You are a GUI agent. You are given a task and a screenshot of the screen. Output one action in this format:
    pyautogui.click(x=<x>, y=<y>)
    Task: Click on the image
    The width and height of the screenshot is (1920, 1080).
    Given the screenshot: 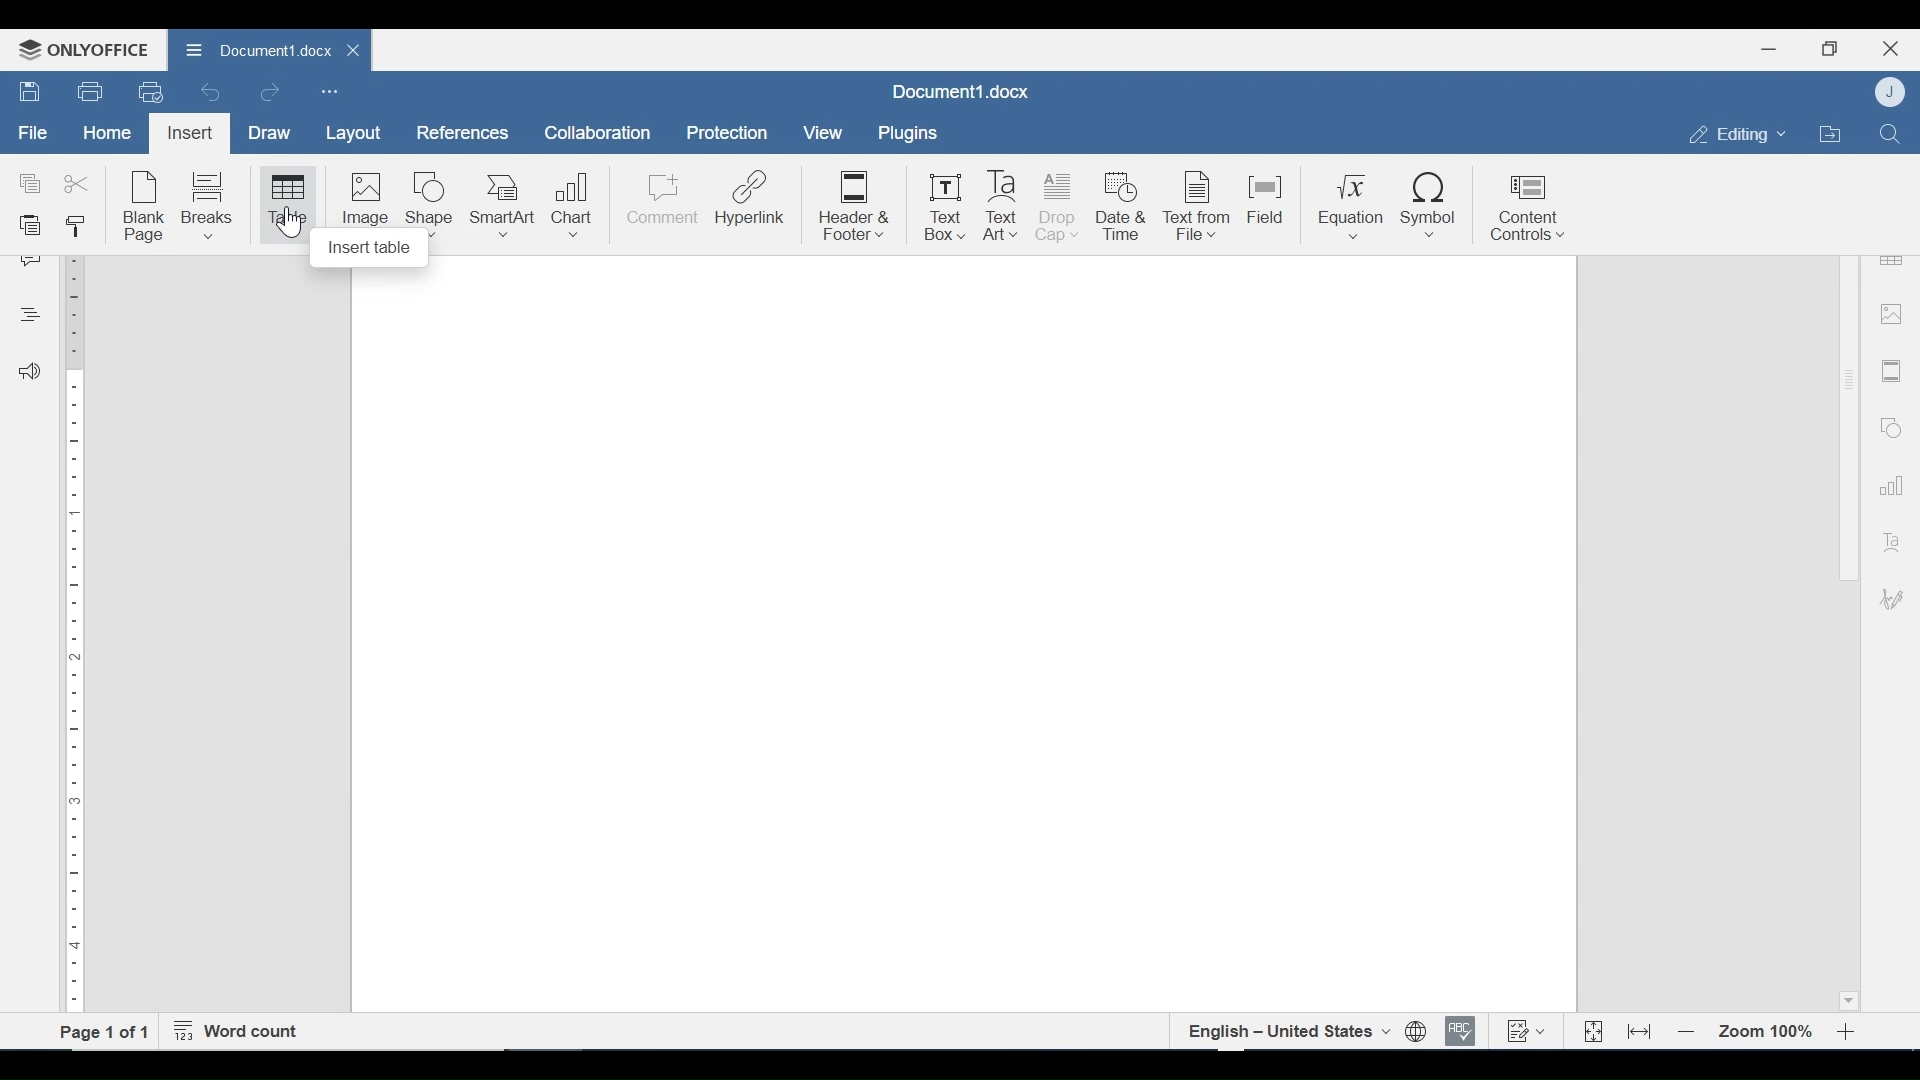 What is the action you would take?
    pyautogui.click(x=1891, y=313)
    